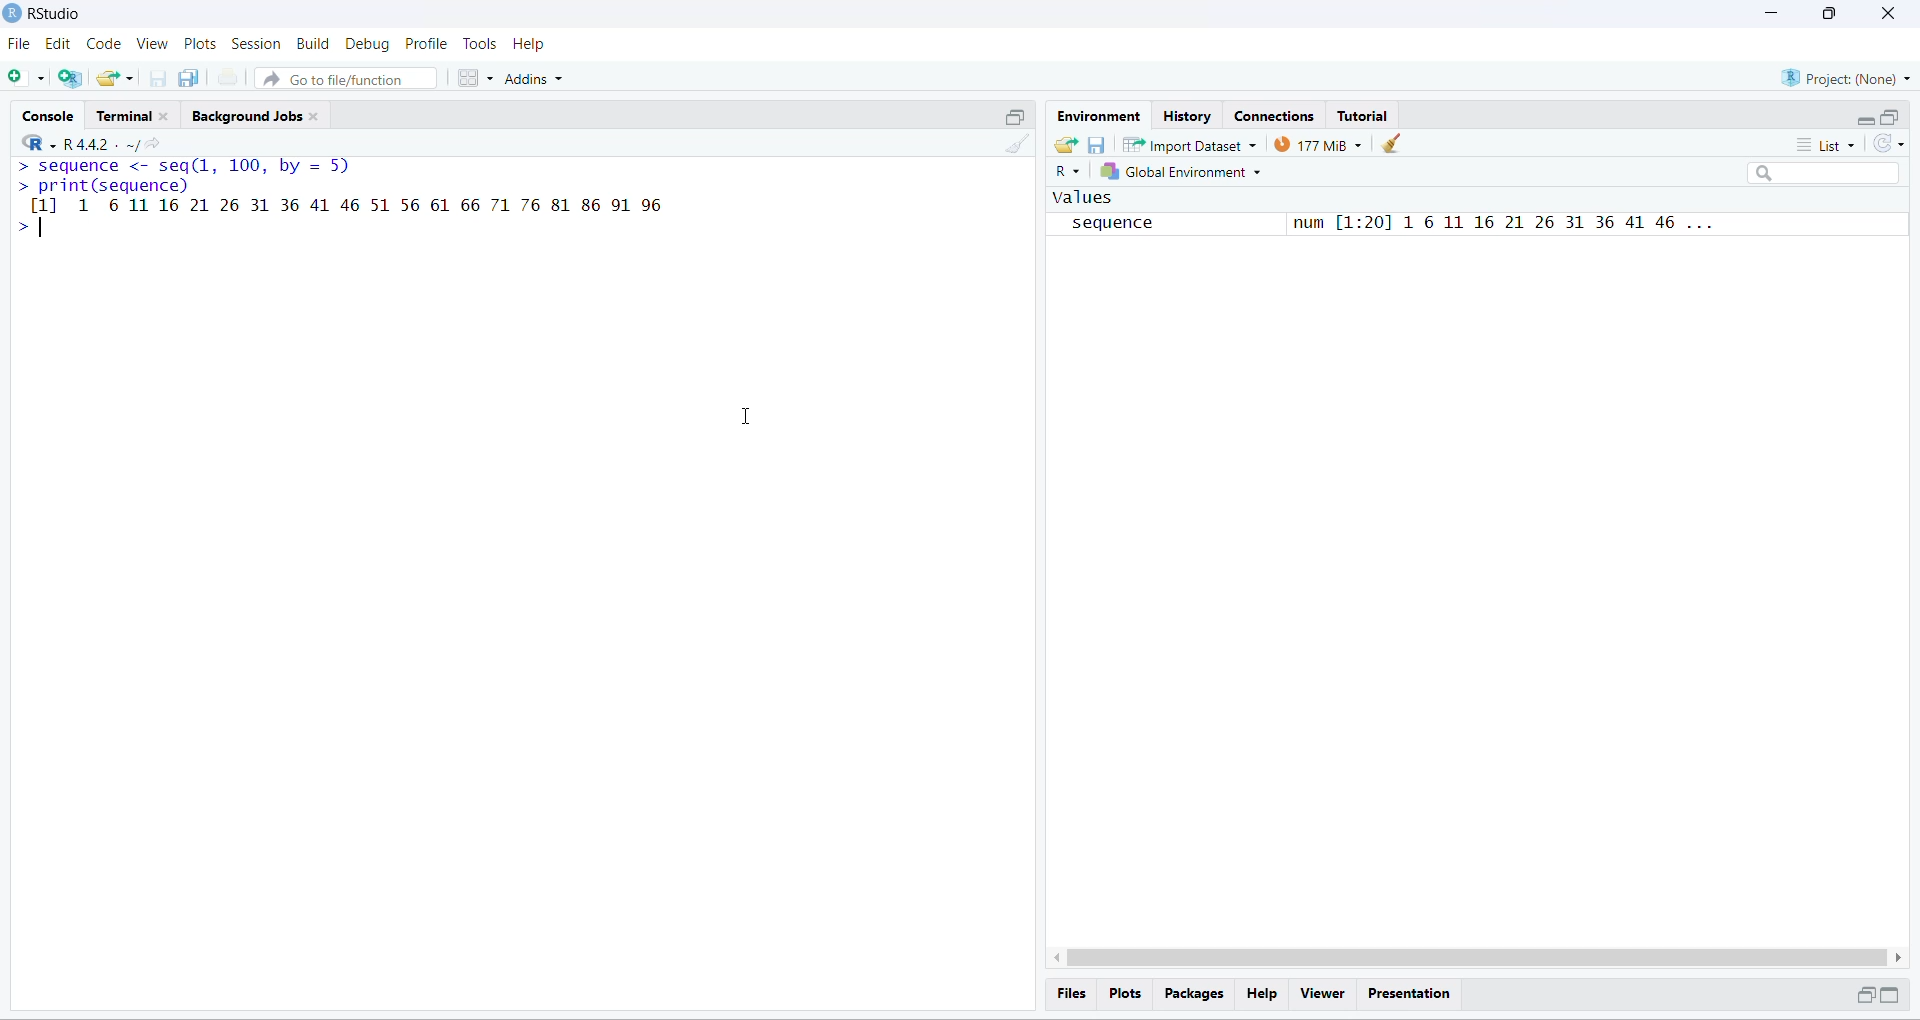 This screenshot has width=1920, height=1020. What do you see at coordinates (1188, 117) in the screenshot?
I see `History ` at bounding box center [1188, 117].